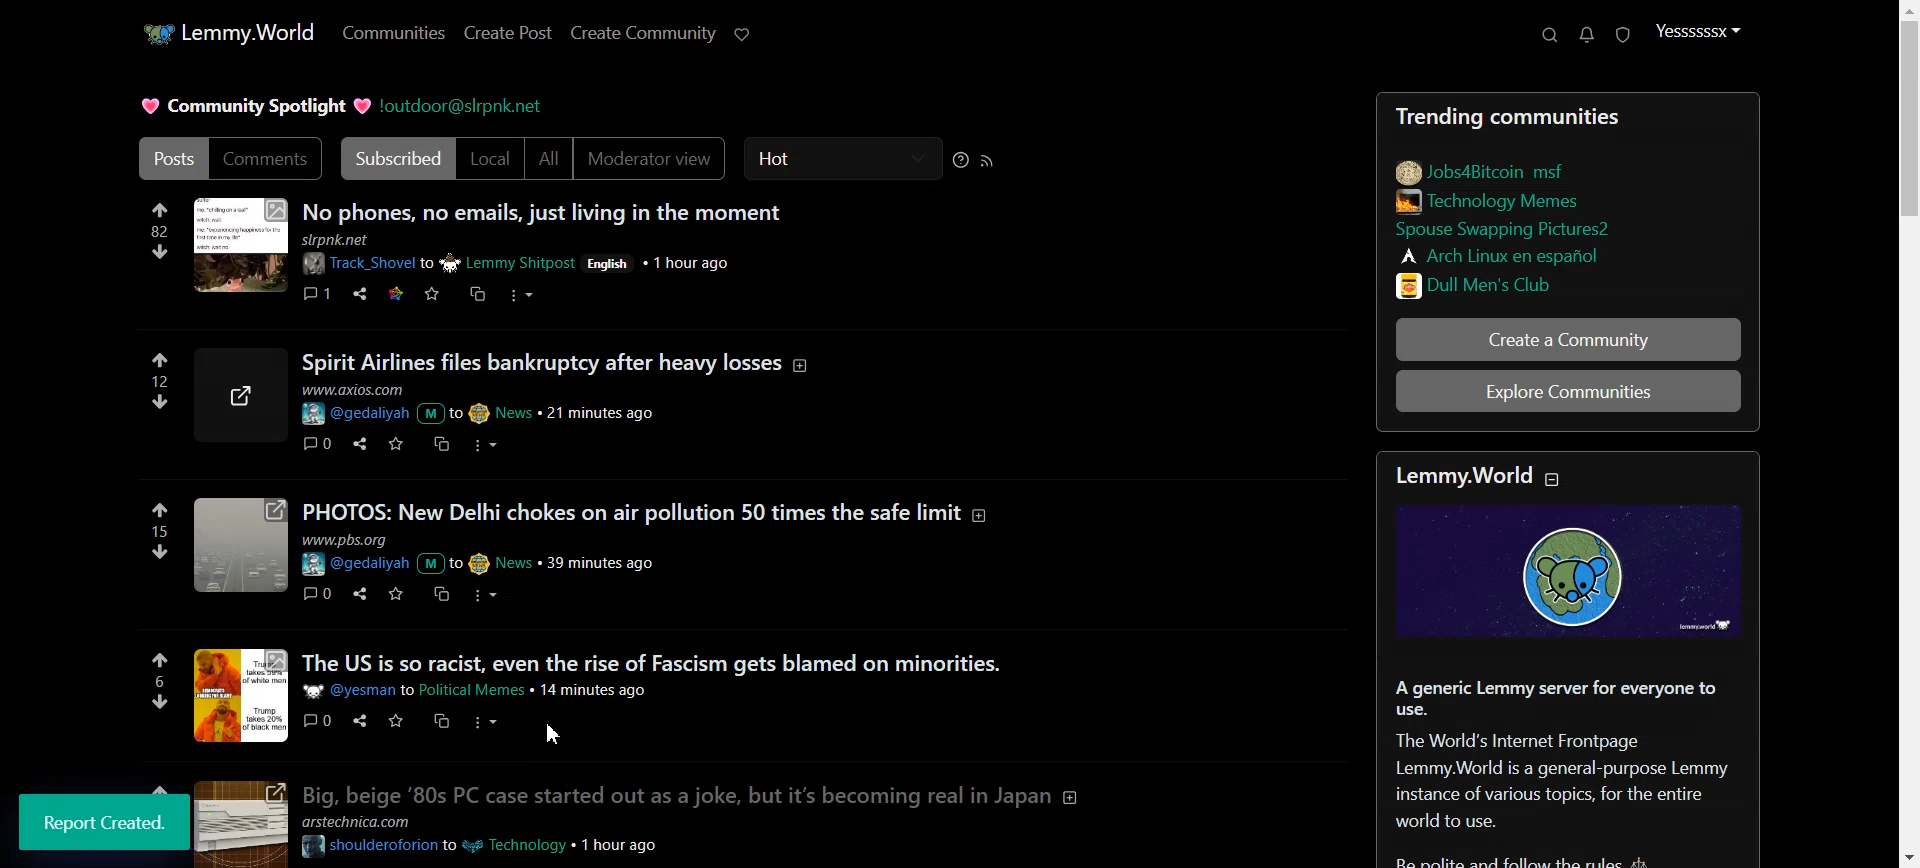  What do you see at coordinates (356, 442) in the screenshot?
I see `share` at bounding box center [356, 442].